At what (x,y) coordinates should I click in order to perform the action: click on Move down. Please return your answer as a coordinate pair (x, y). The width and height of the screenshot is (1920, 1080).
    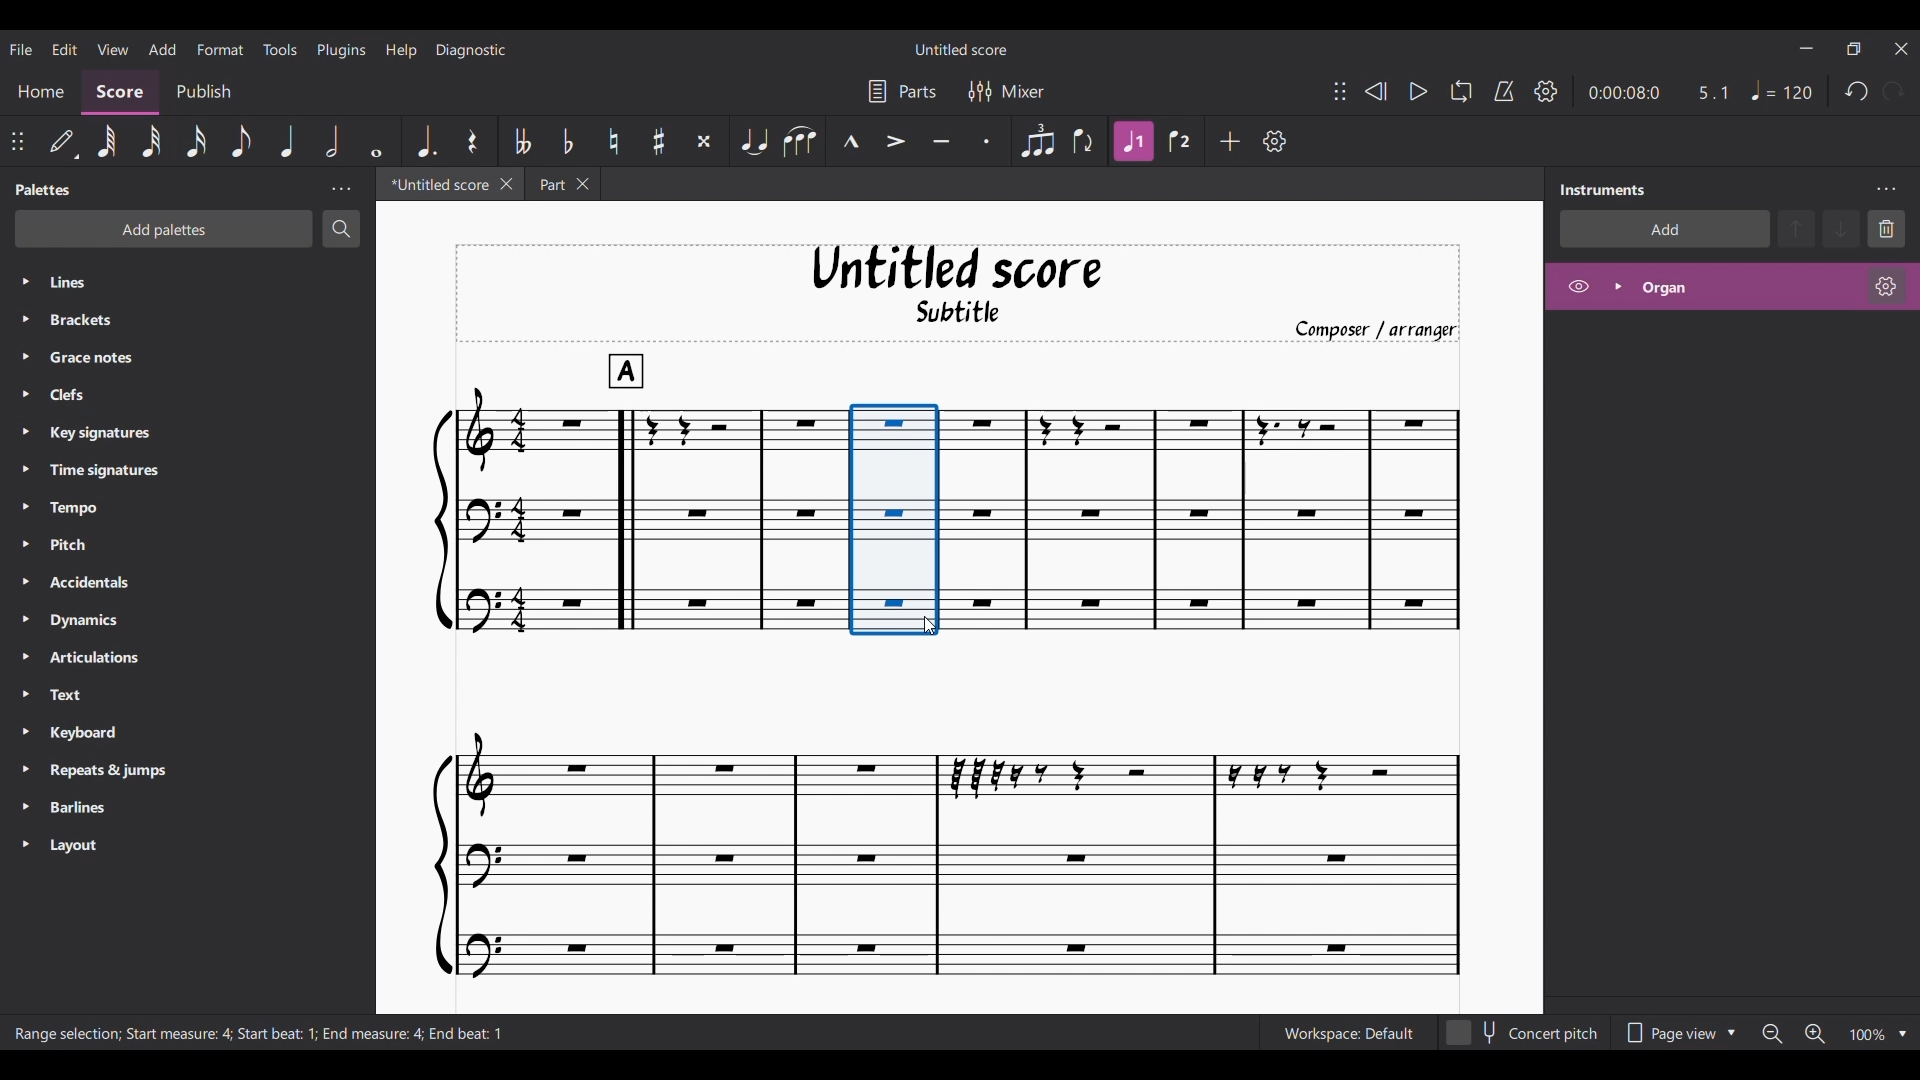
    Looking at the image, I should click on (1841, 228).